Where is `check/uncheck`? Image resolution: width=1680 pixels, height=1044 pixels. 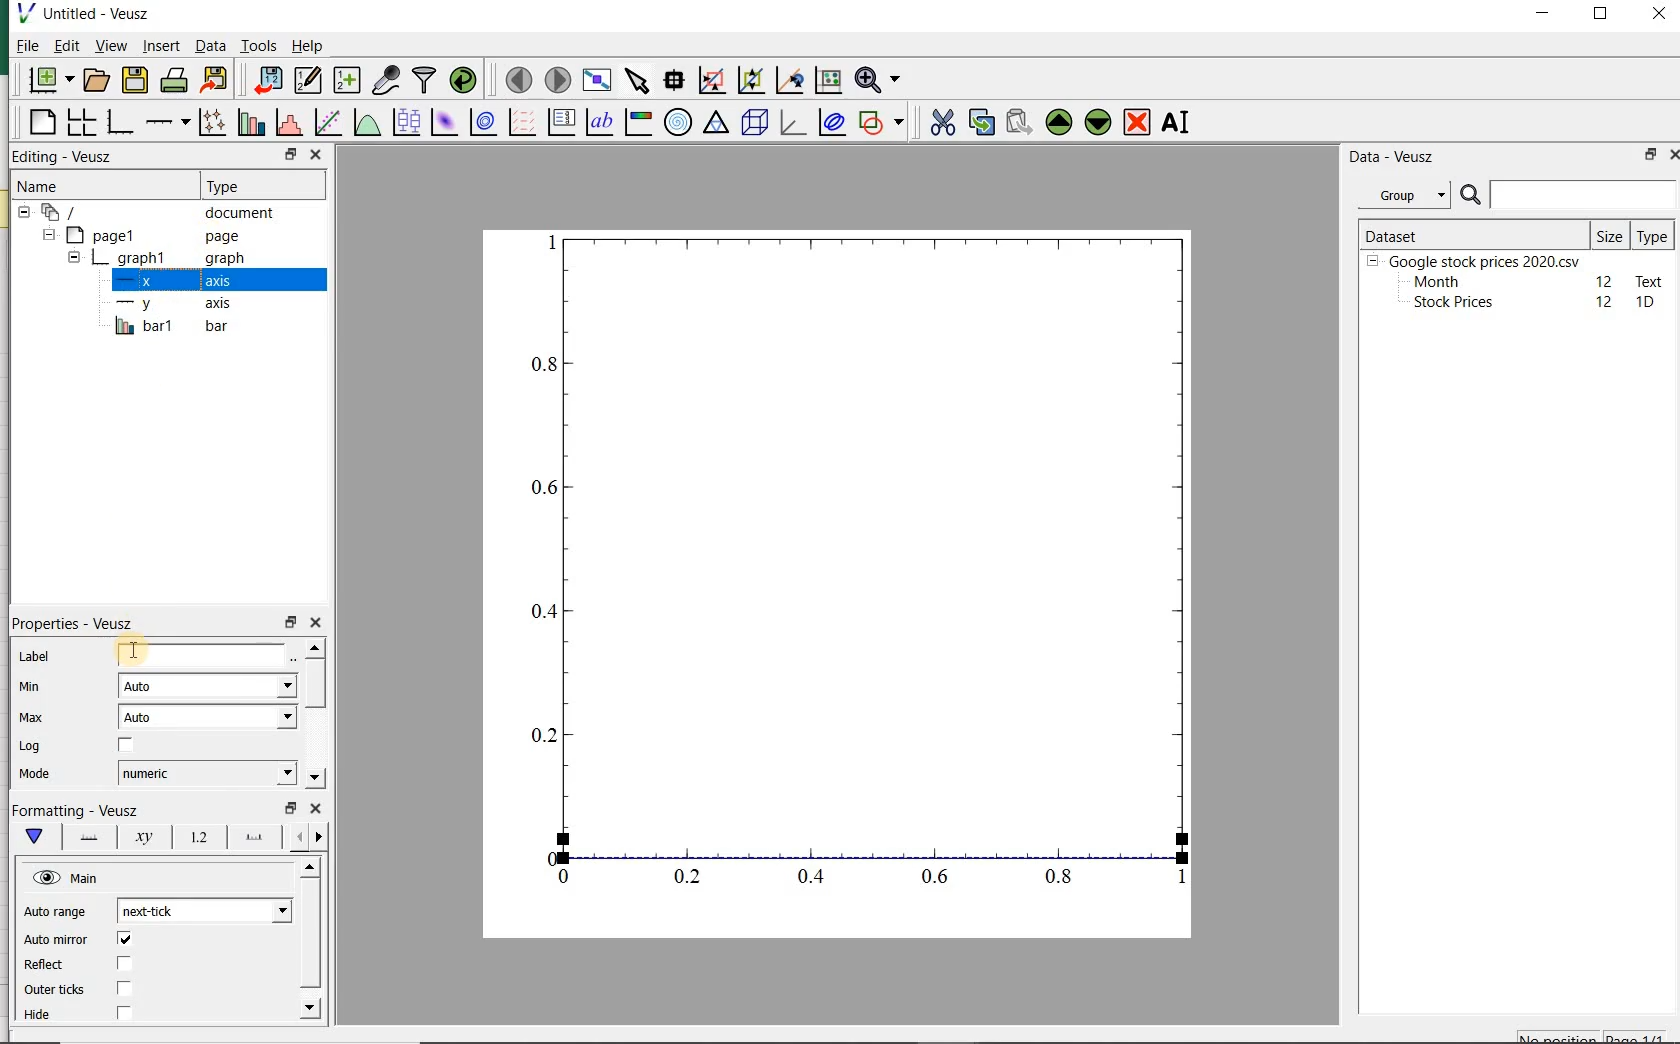 check/uncheck is located at coordinates (125, 748).